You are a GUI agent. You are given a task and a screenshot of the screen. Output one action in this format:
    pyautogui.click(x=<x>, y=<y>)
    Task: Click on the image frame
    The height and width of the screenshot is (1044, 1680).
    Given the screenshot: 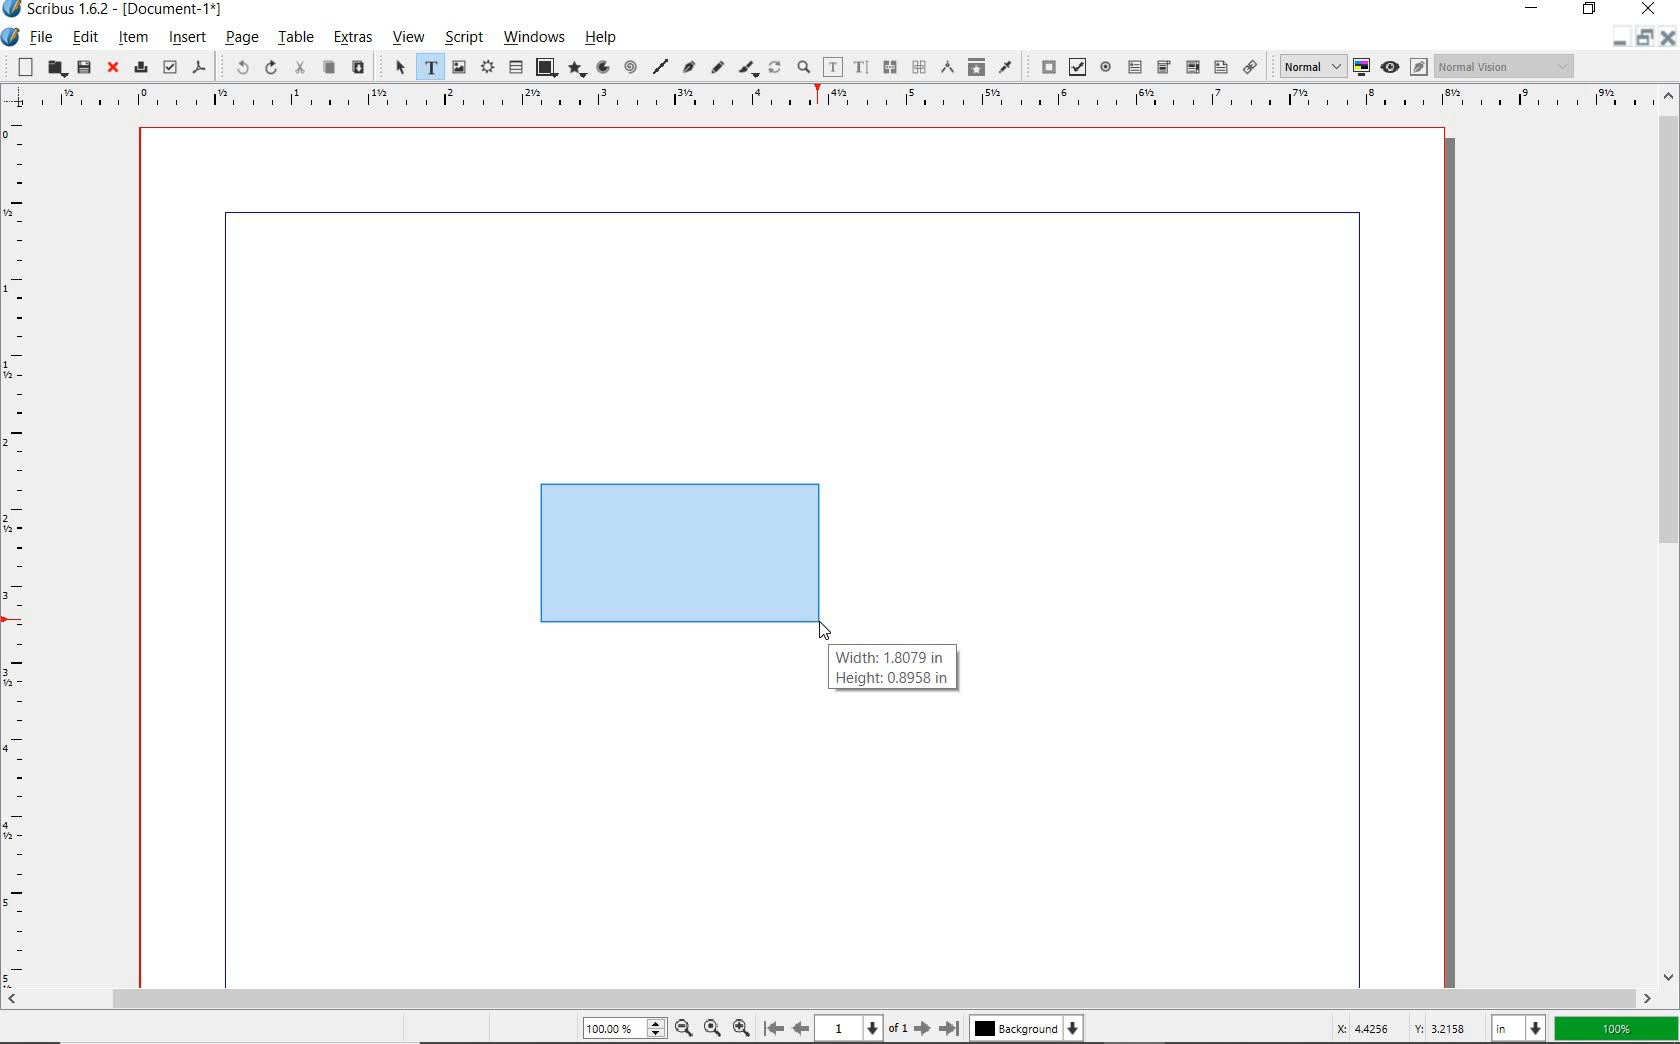 What is the action you would take?
    pyautogui.click(x=458, y=66)
    